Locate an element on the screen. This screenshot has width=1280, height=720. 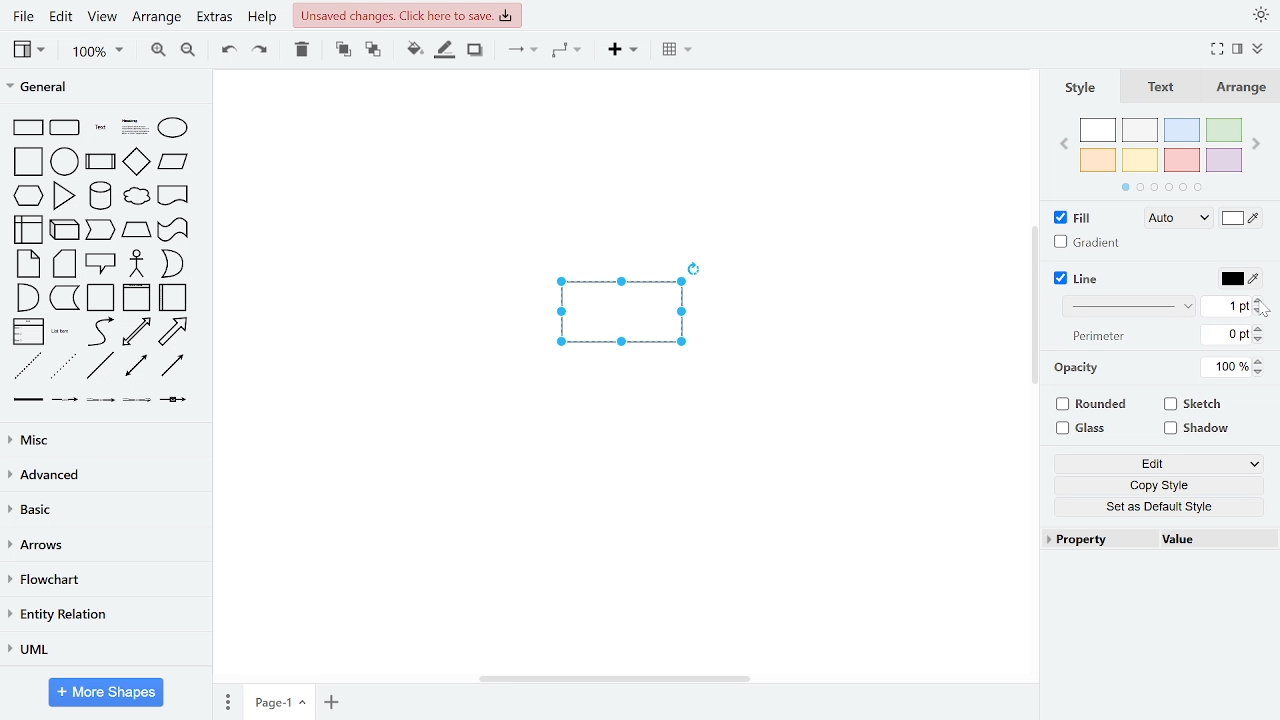
text is located at coordinates (1100, 337).